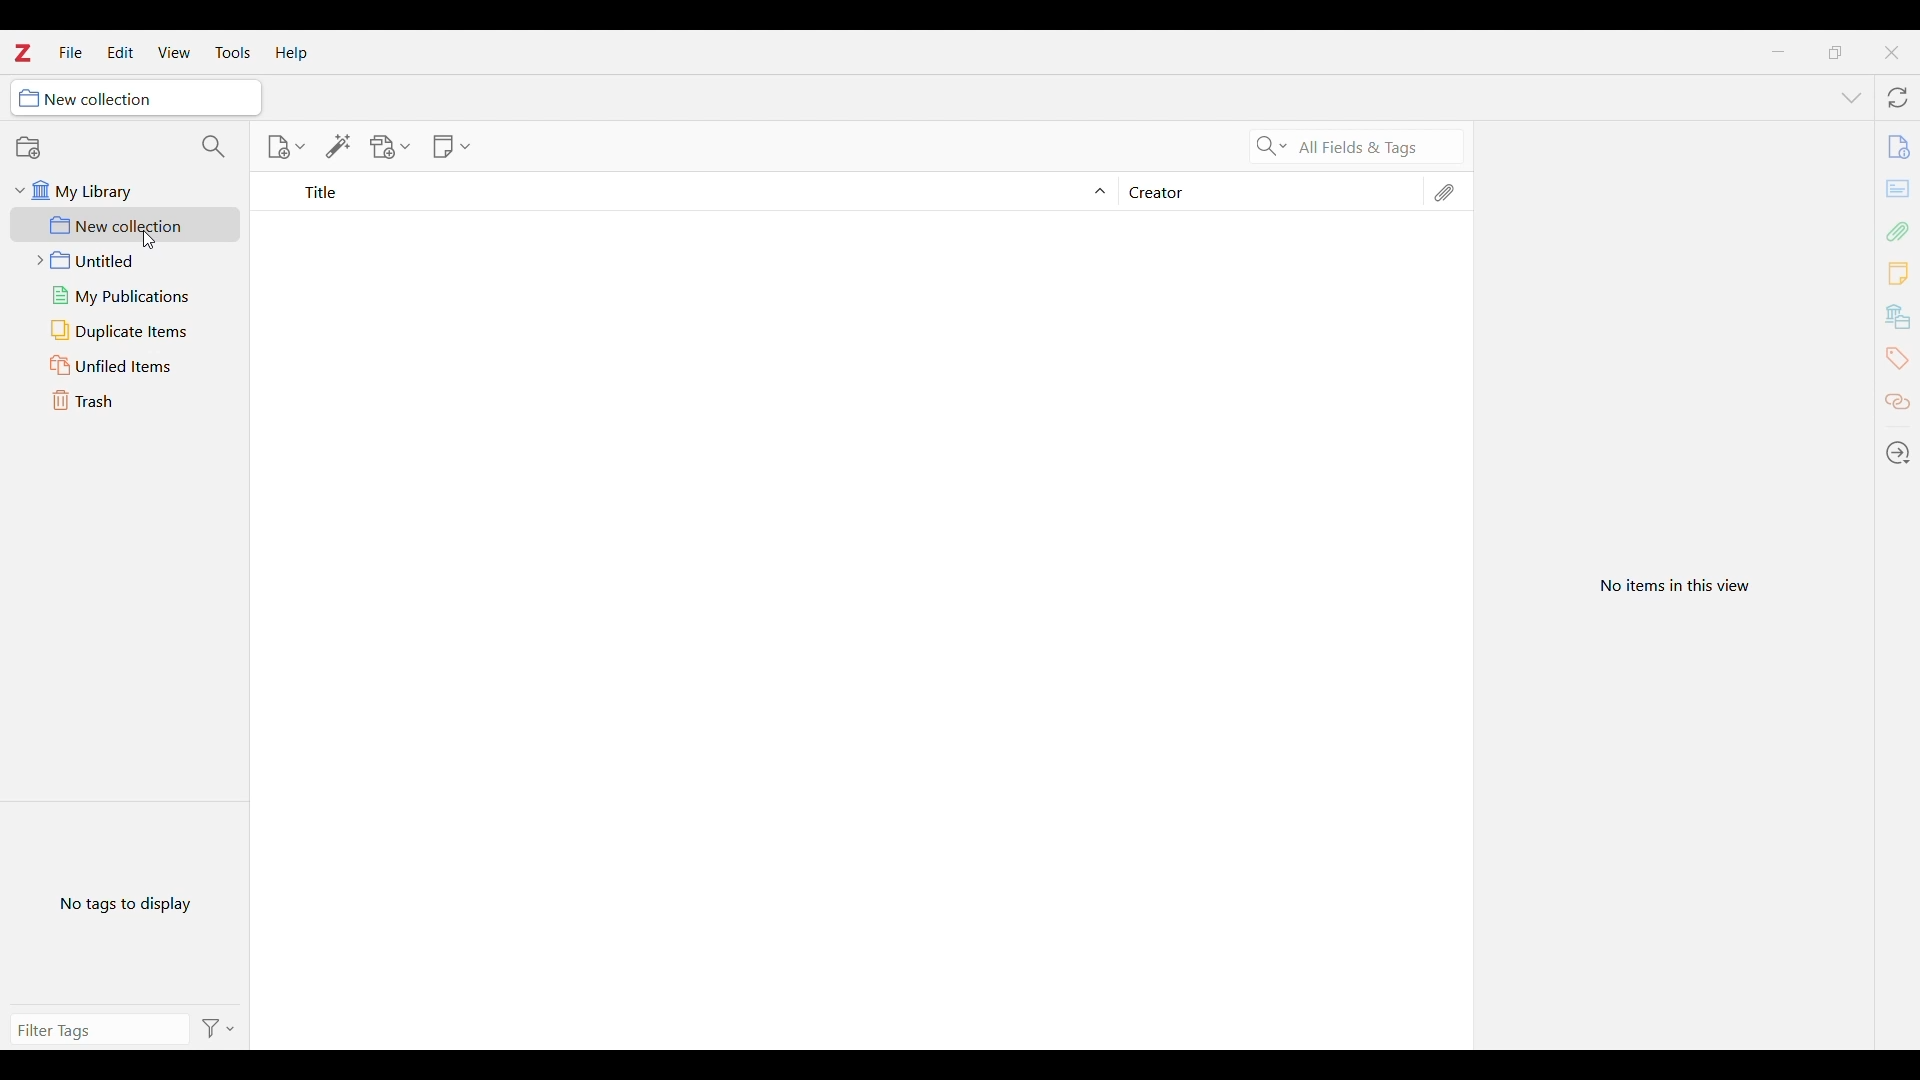 This screenshot has width=1920, height=1080. Describe the element at coordinates (1777, 51) in the screenshot. I see `Minimize` at that location.